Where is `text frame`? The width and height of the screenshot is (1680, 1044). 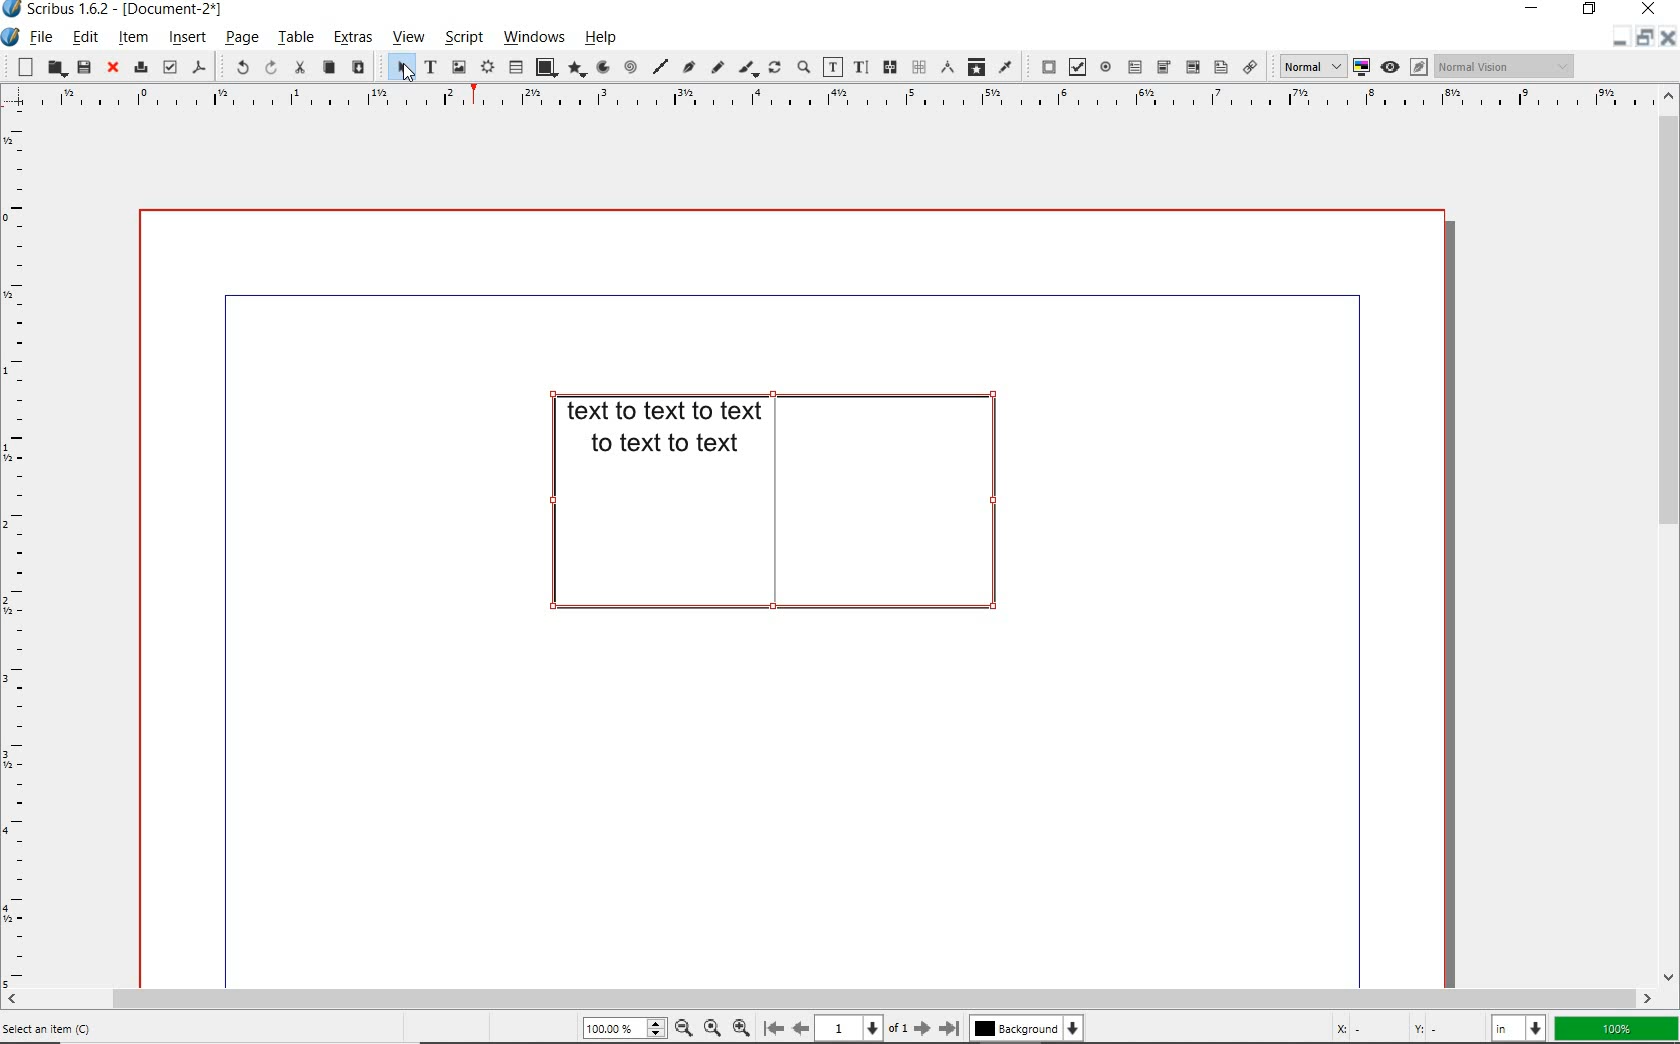
text frame is located at coordinates (430, 67).